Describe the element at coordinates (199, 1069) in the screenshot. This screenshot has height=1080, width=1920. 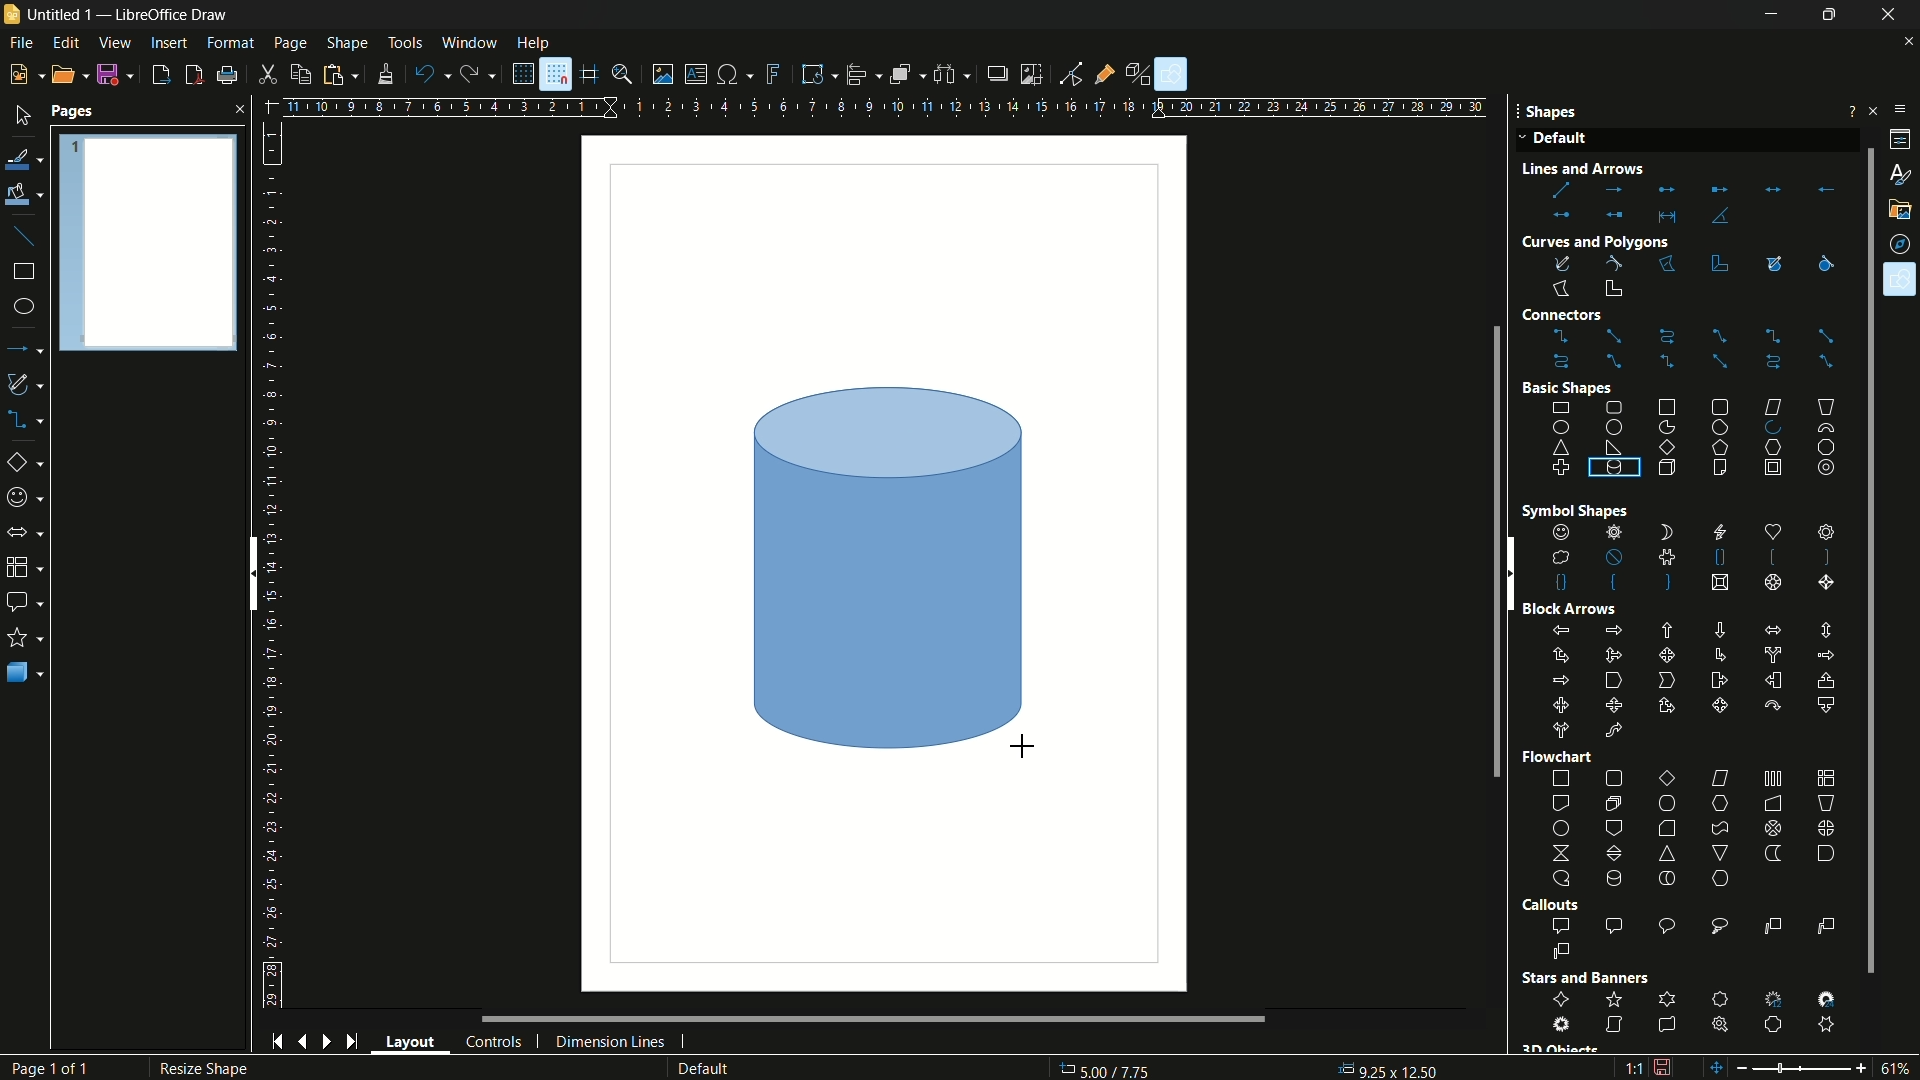
I see `Resize Shape` at that location.